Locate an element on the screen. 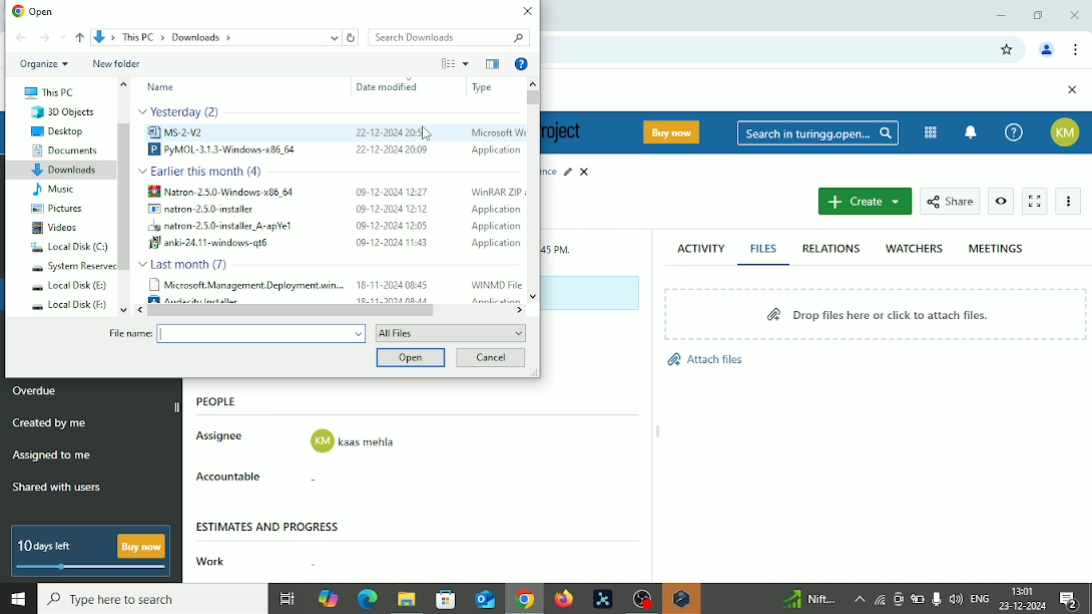 The width and height of the screenshot is (1092, 614). type is located at coordinates (493, 88).